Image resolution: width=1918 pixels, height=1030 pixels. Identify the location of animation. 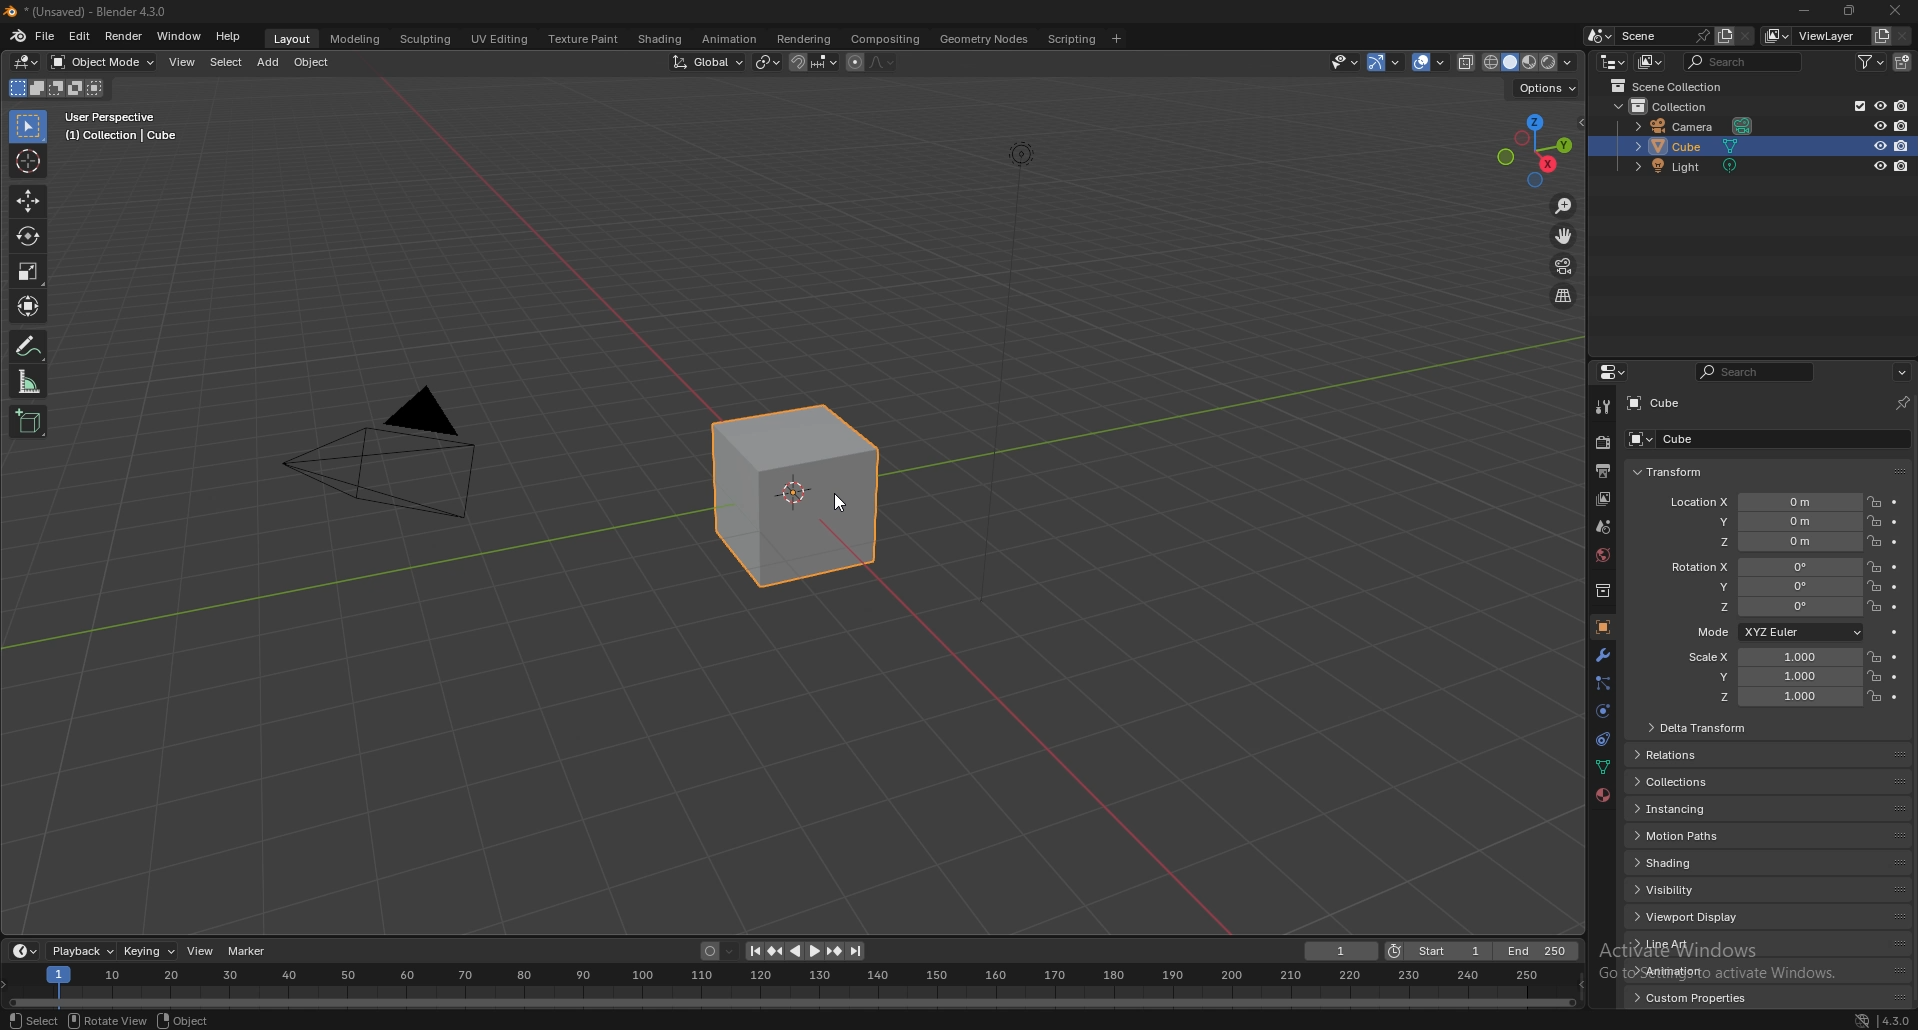
(1701, 970).